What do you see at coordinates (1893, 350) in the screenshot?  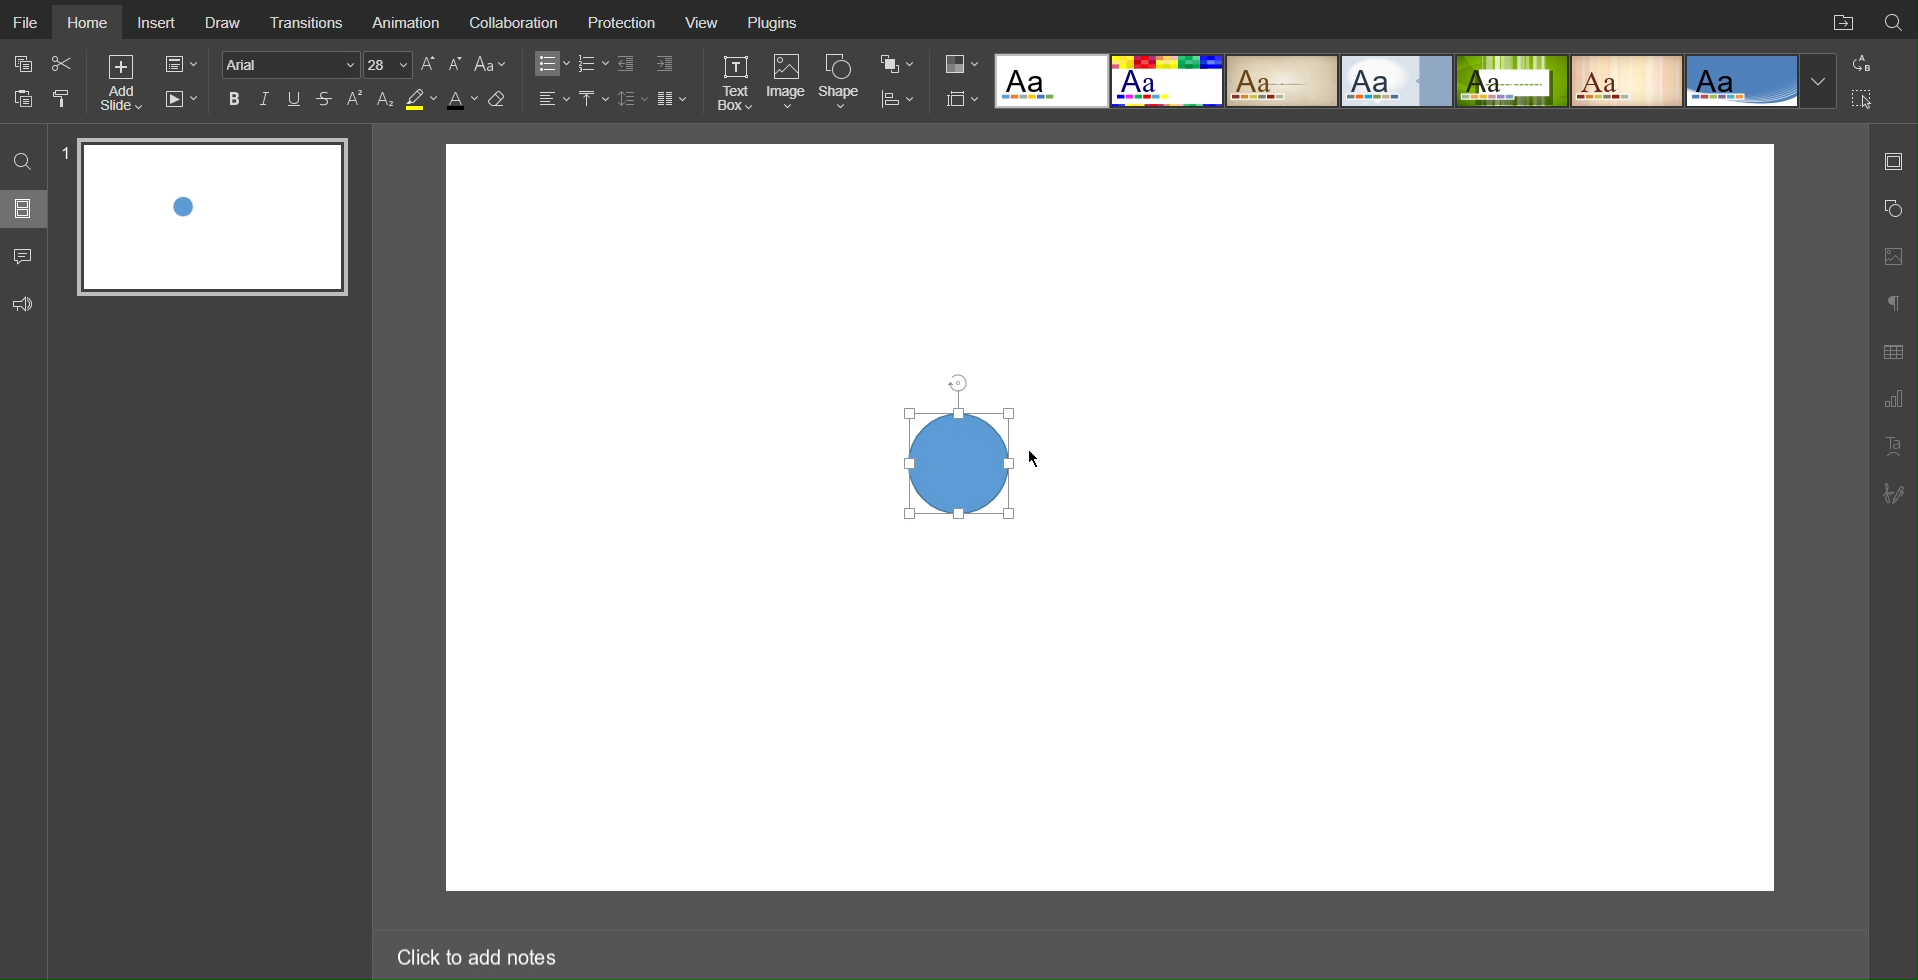 I see `Table Settings` at bounding box center [1893, 350].